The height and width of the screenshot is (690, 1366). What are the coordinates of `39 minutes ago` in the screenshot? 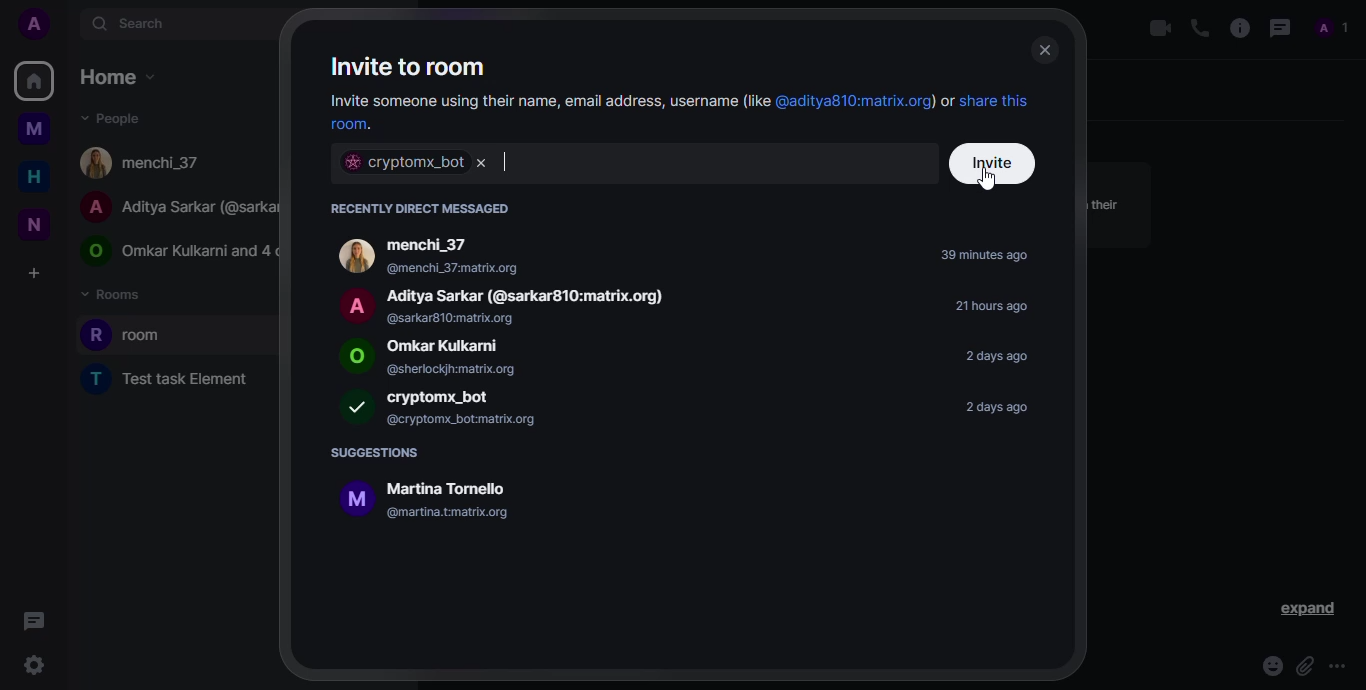 It's located at (985, 259).